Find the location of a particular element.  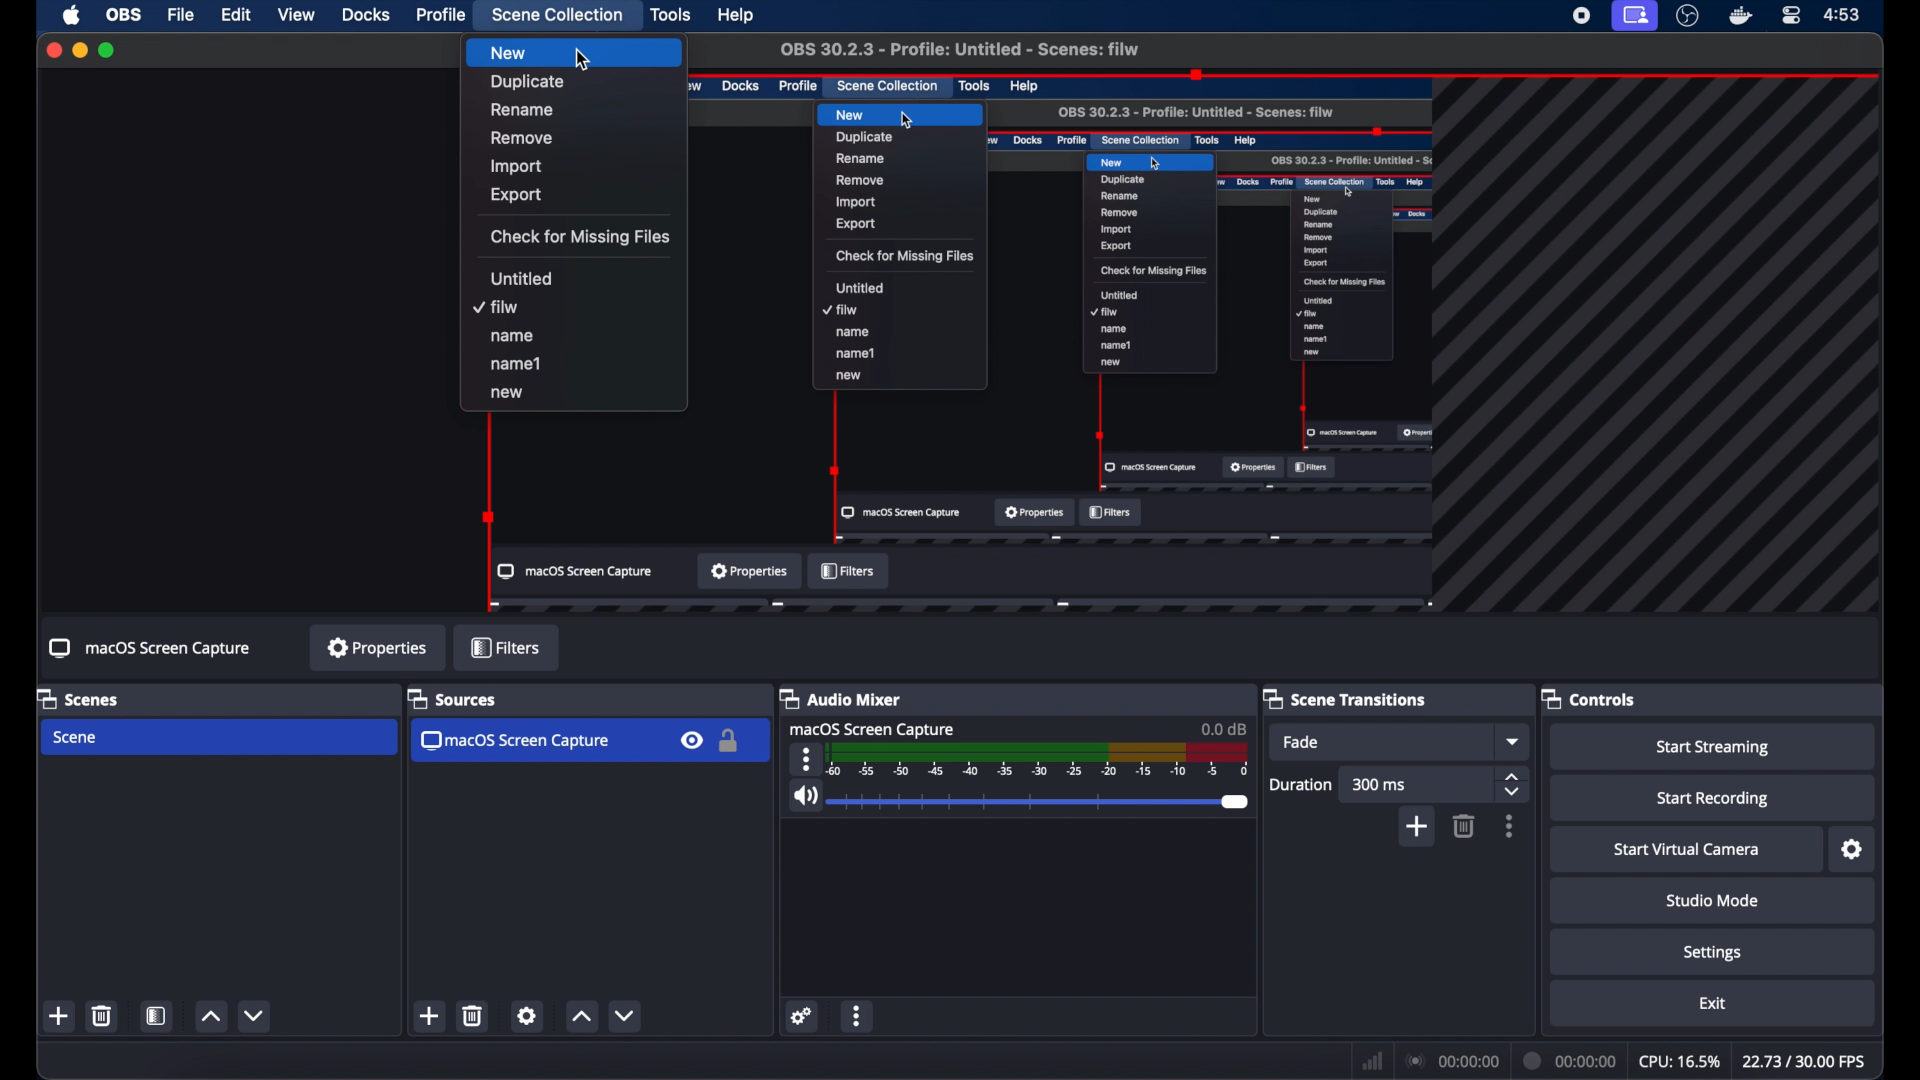

filew is located at coordinates (496, 307).